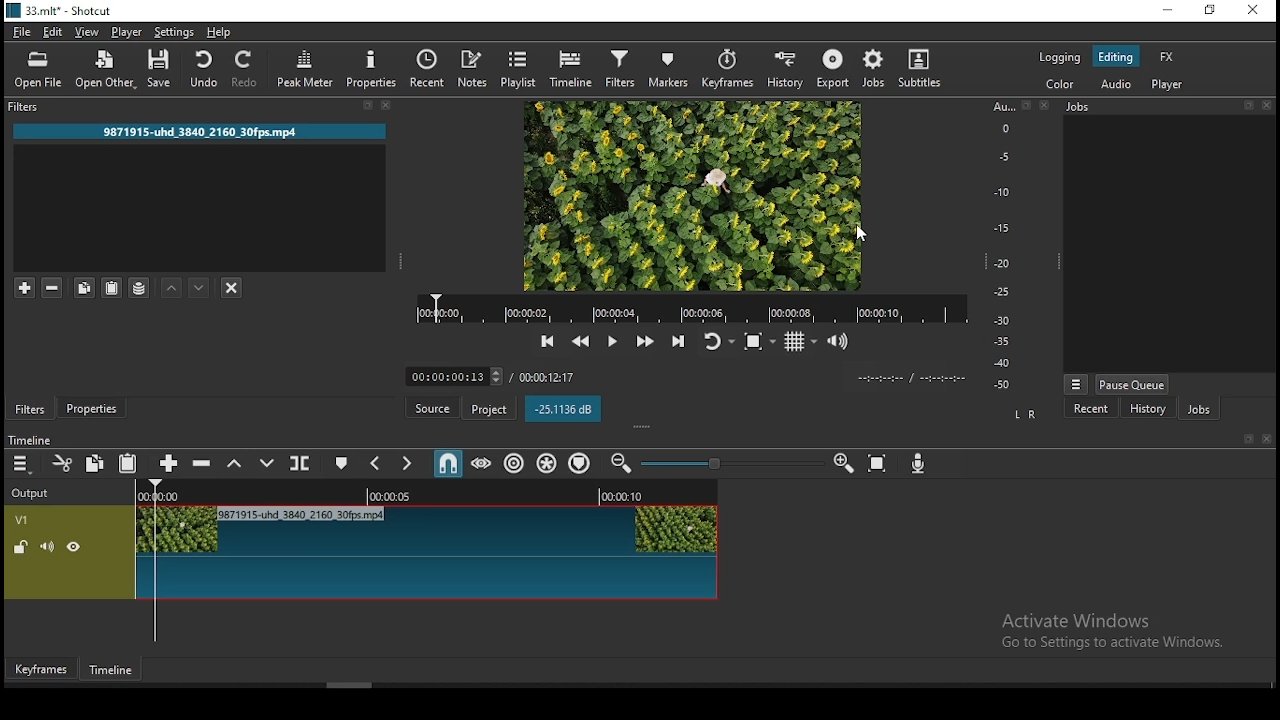 This screenshot has width=1280, height=720. I want to click on keyframes, so click(727, 69).